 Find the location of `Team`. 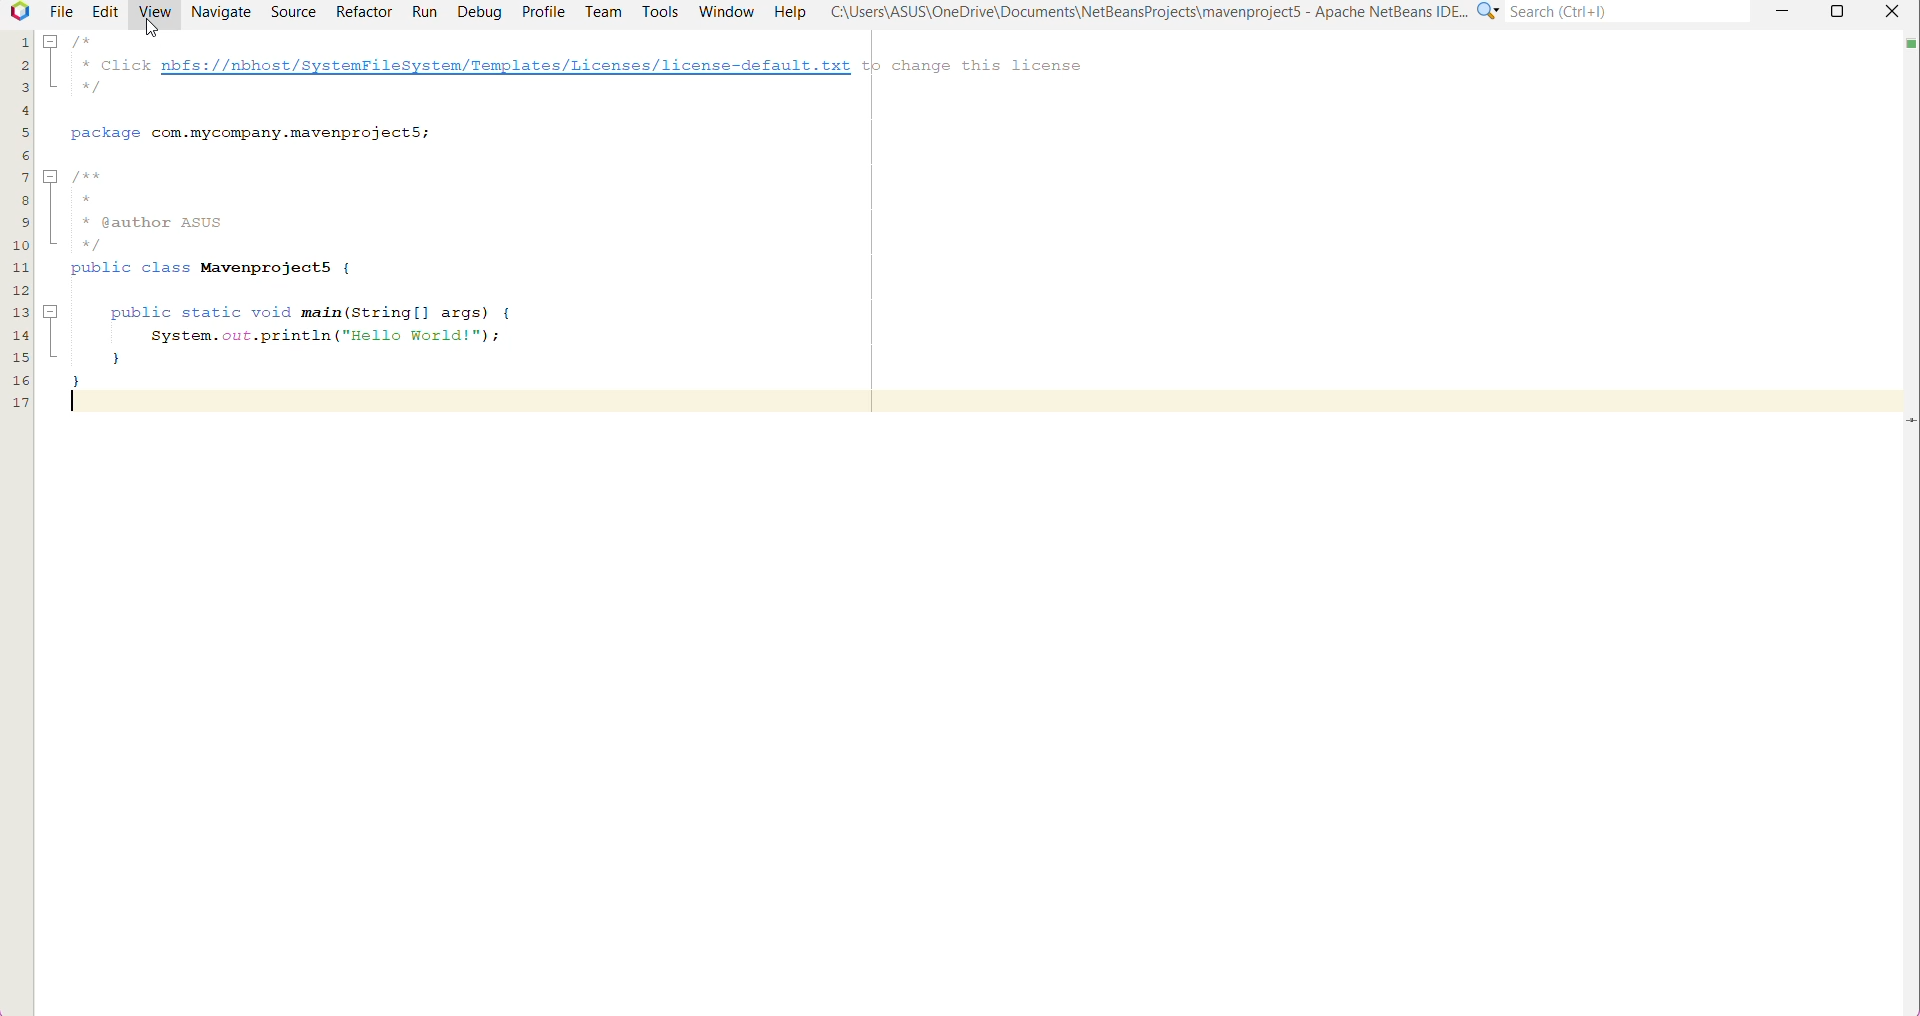

Team is located at coordinates (604, 12).